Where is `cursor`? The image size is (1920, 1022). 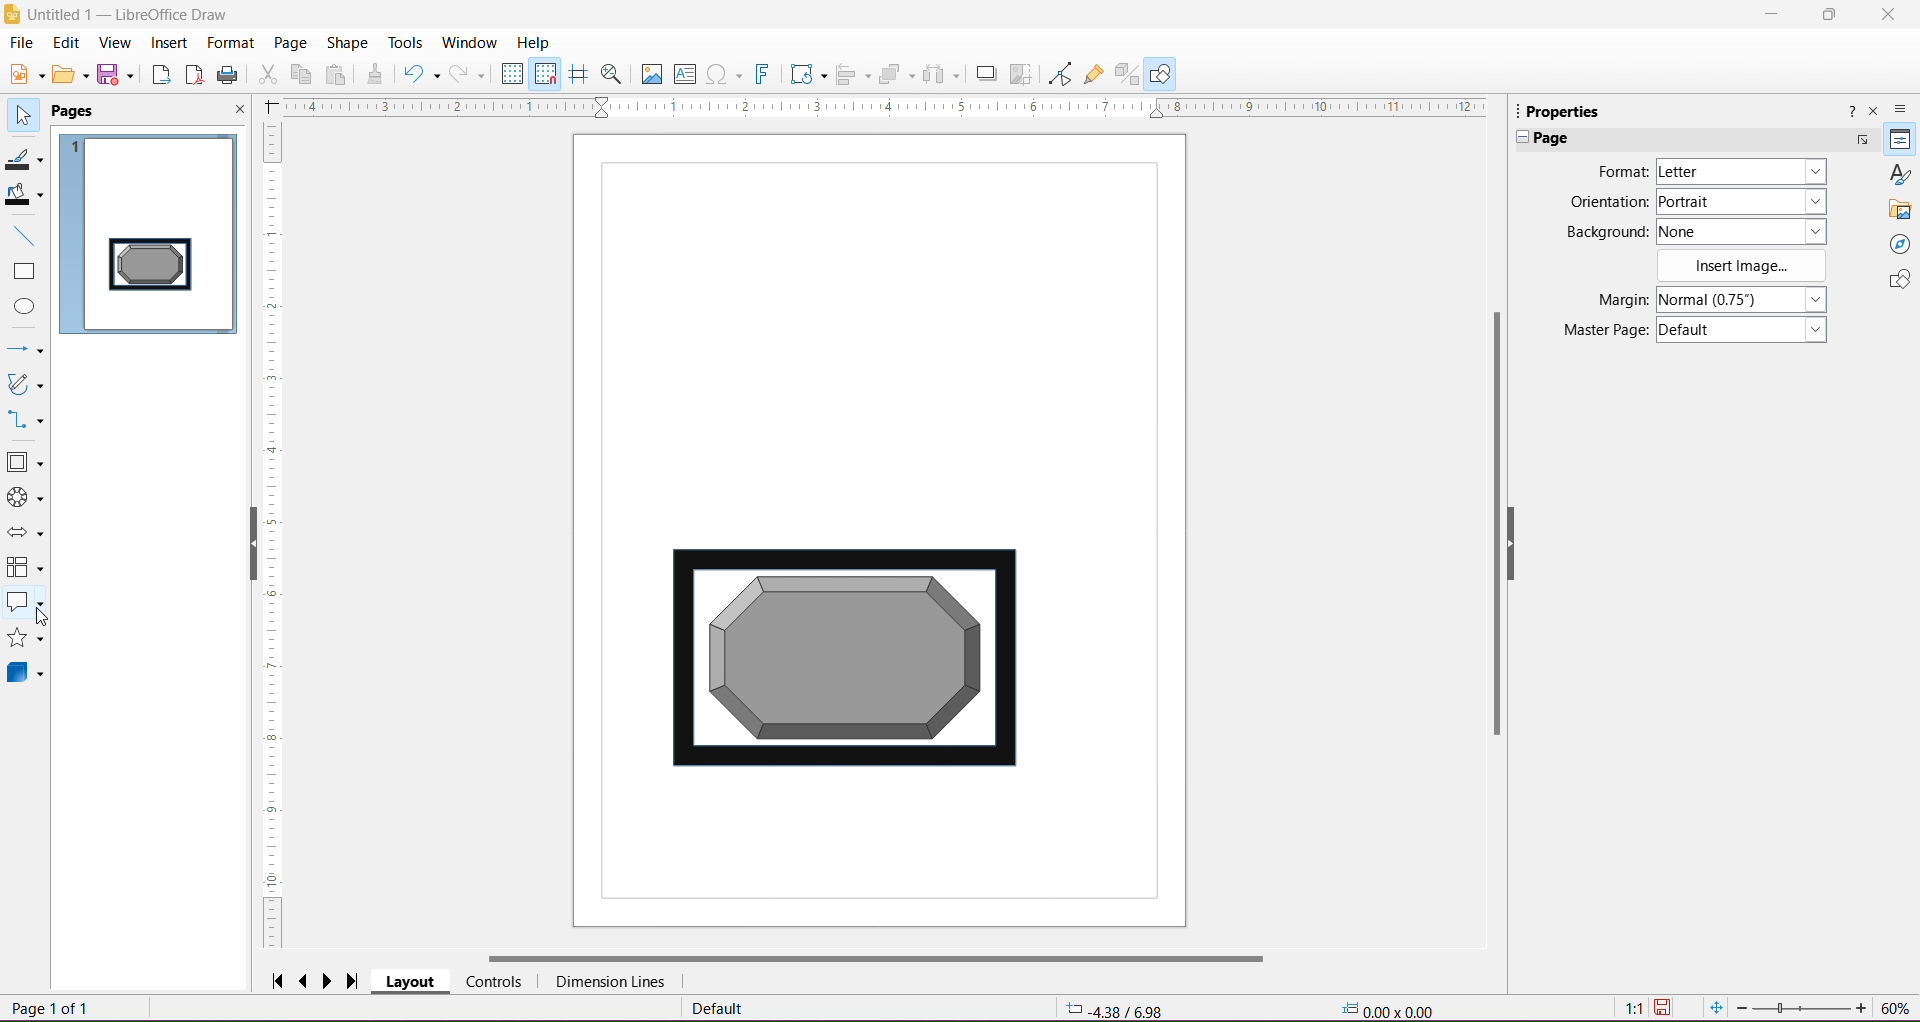 cursor is located at coordinates (44, 615).